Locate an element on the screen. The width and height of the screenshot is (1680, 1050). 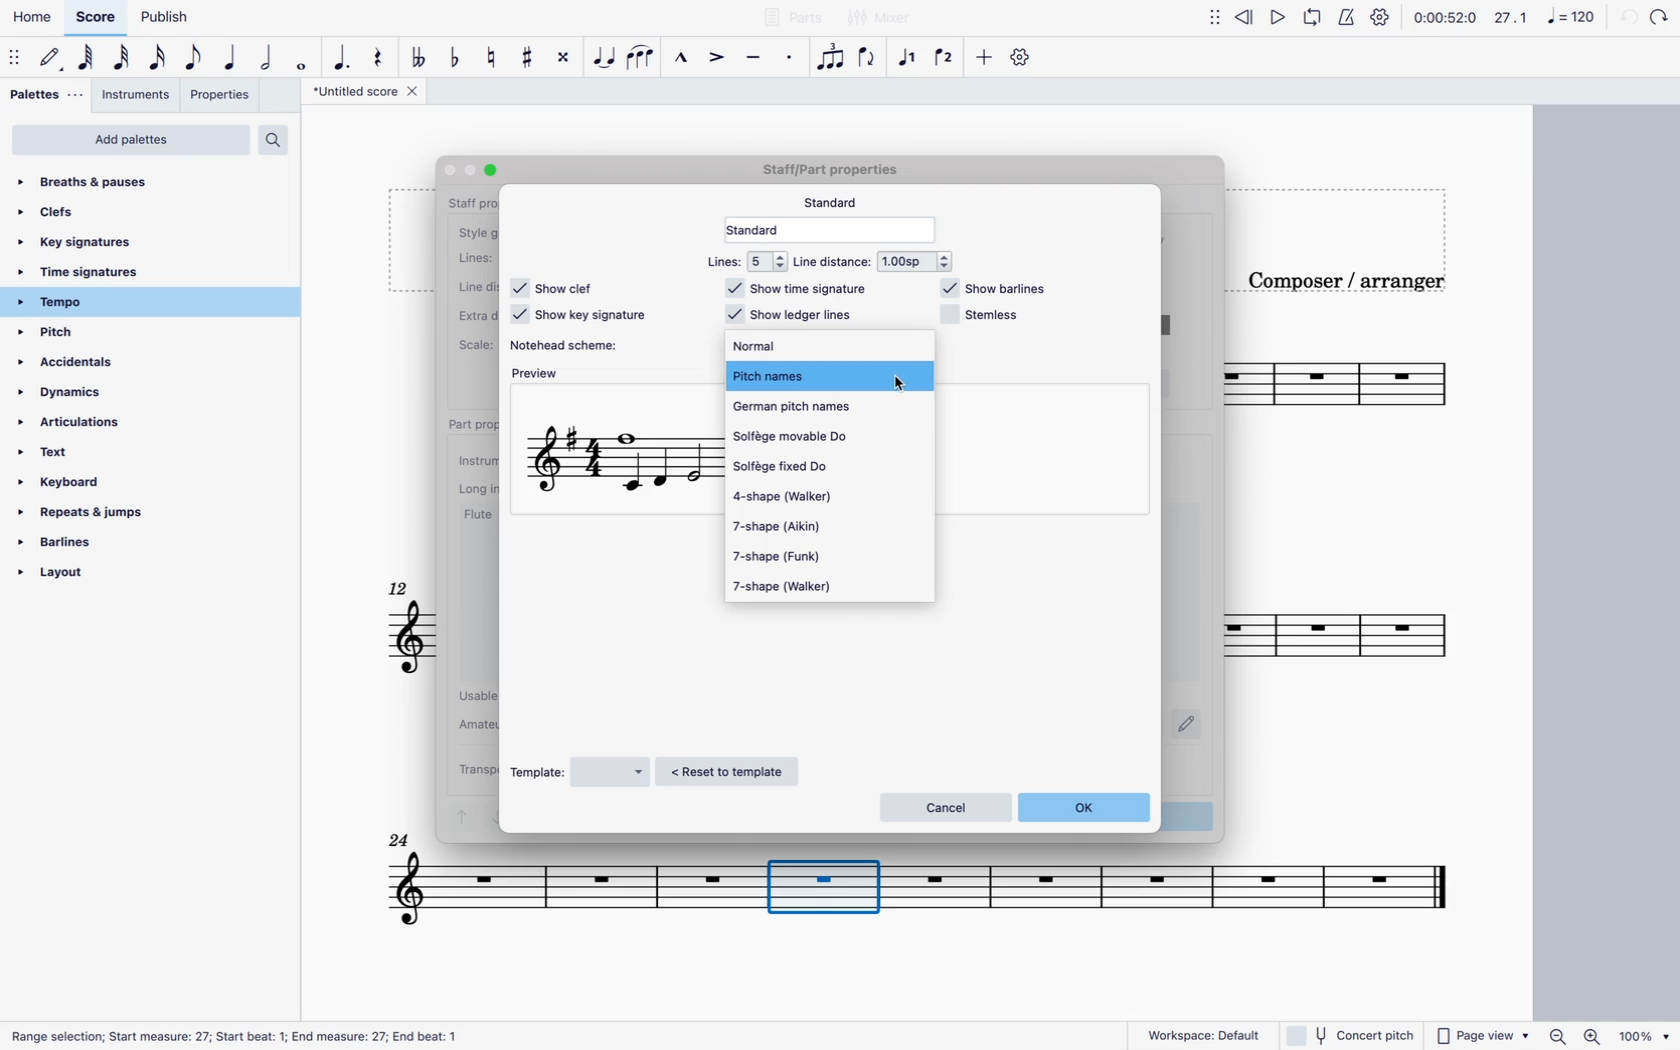
composer / arranger is located at coordinates (1353, 278).